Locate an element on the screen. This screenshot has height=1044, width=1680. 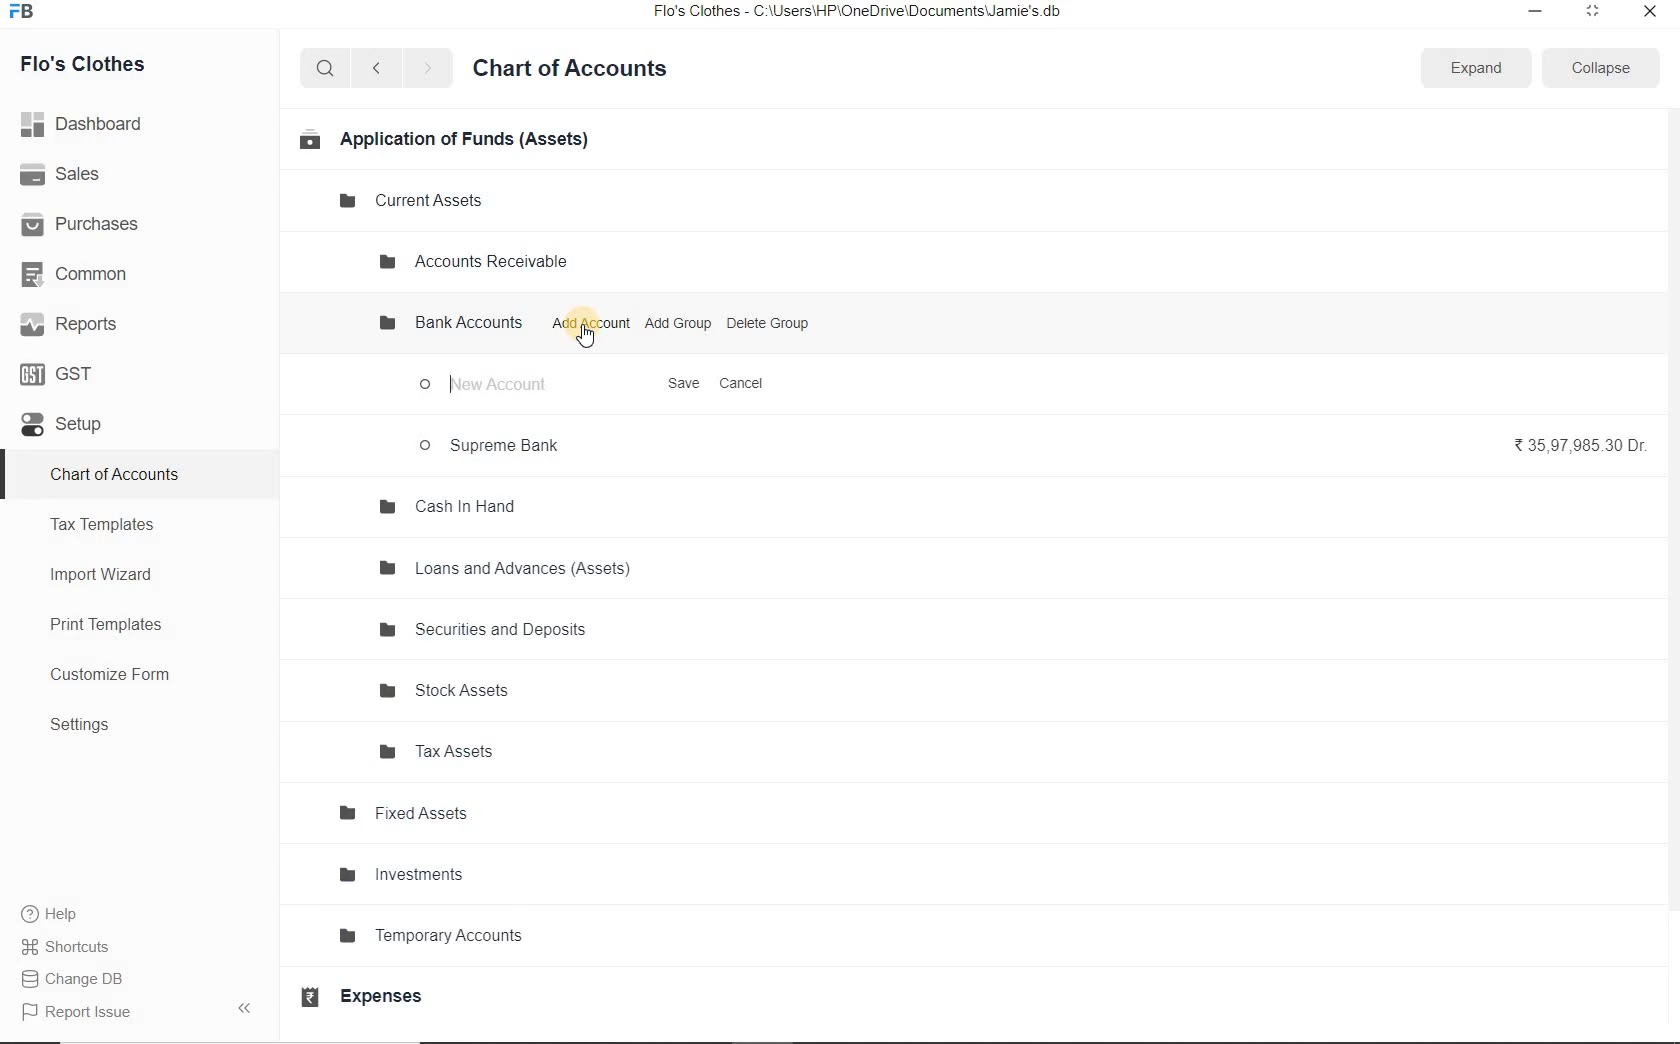
Common is located at coordinates (78, 273).